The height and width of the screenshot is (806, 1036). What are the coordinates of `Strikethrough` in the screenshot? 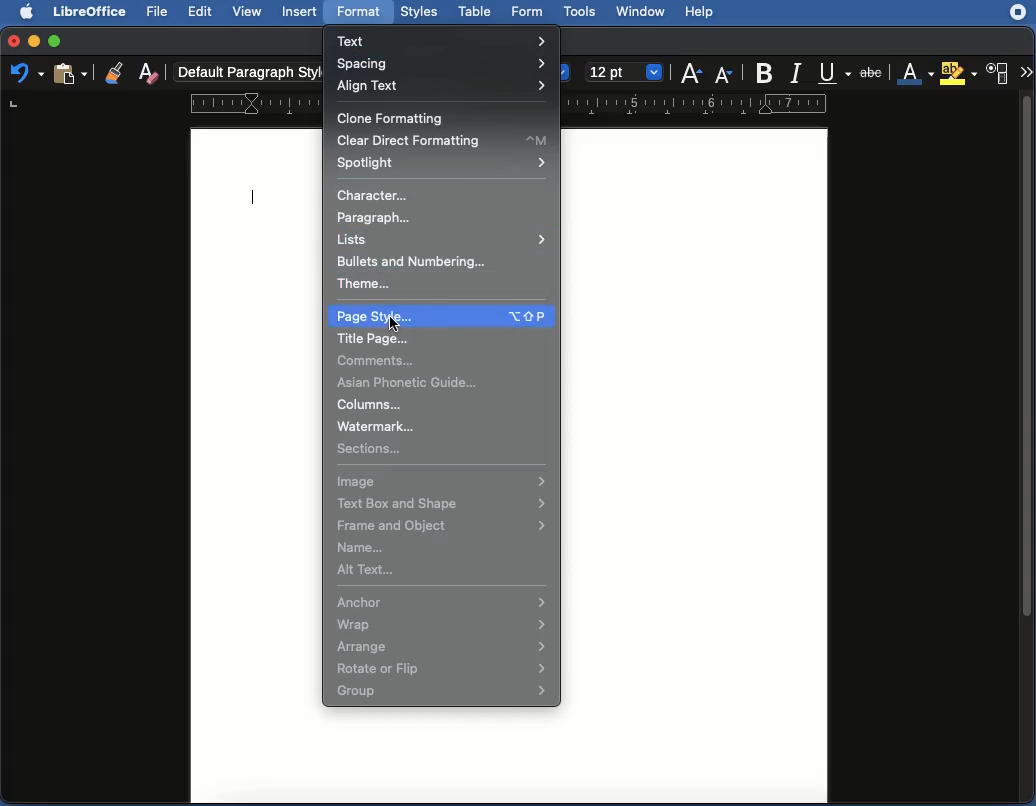 It's located at (874, 74).